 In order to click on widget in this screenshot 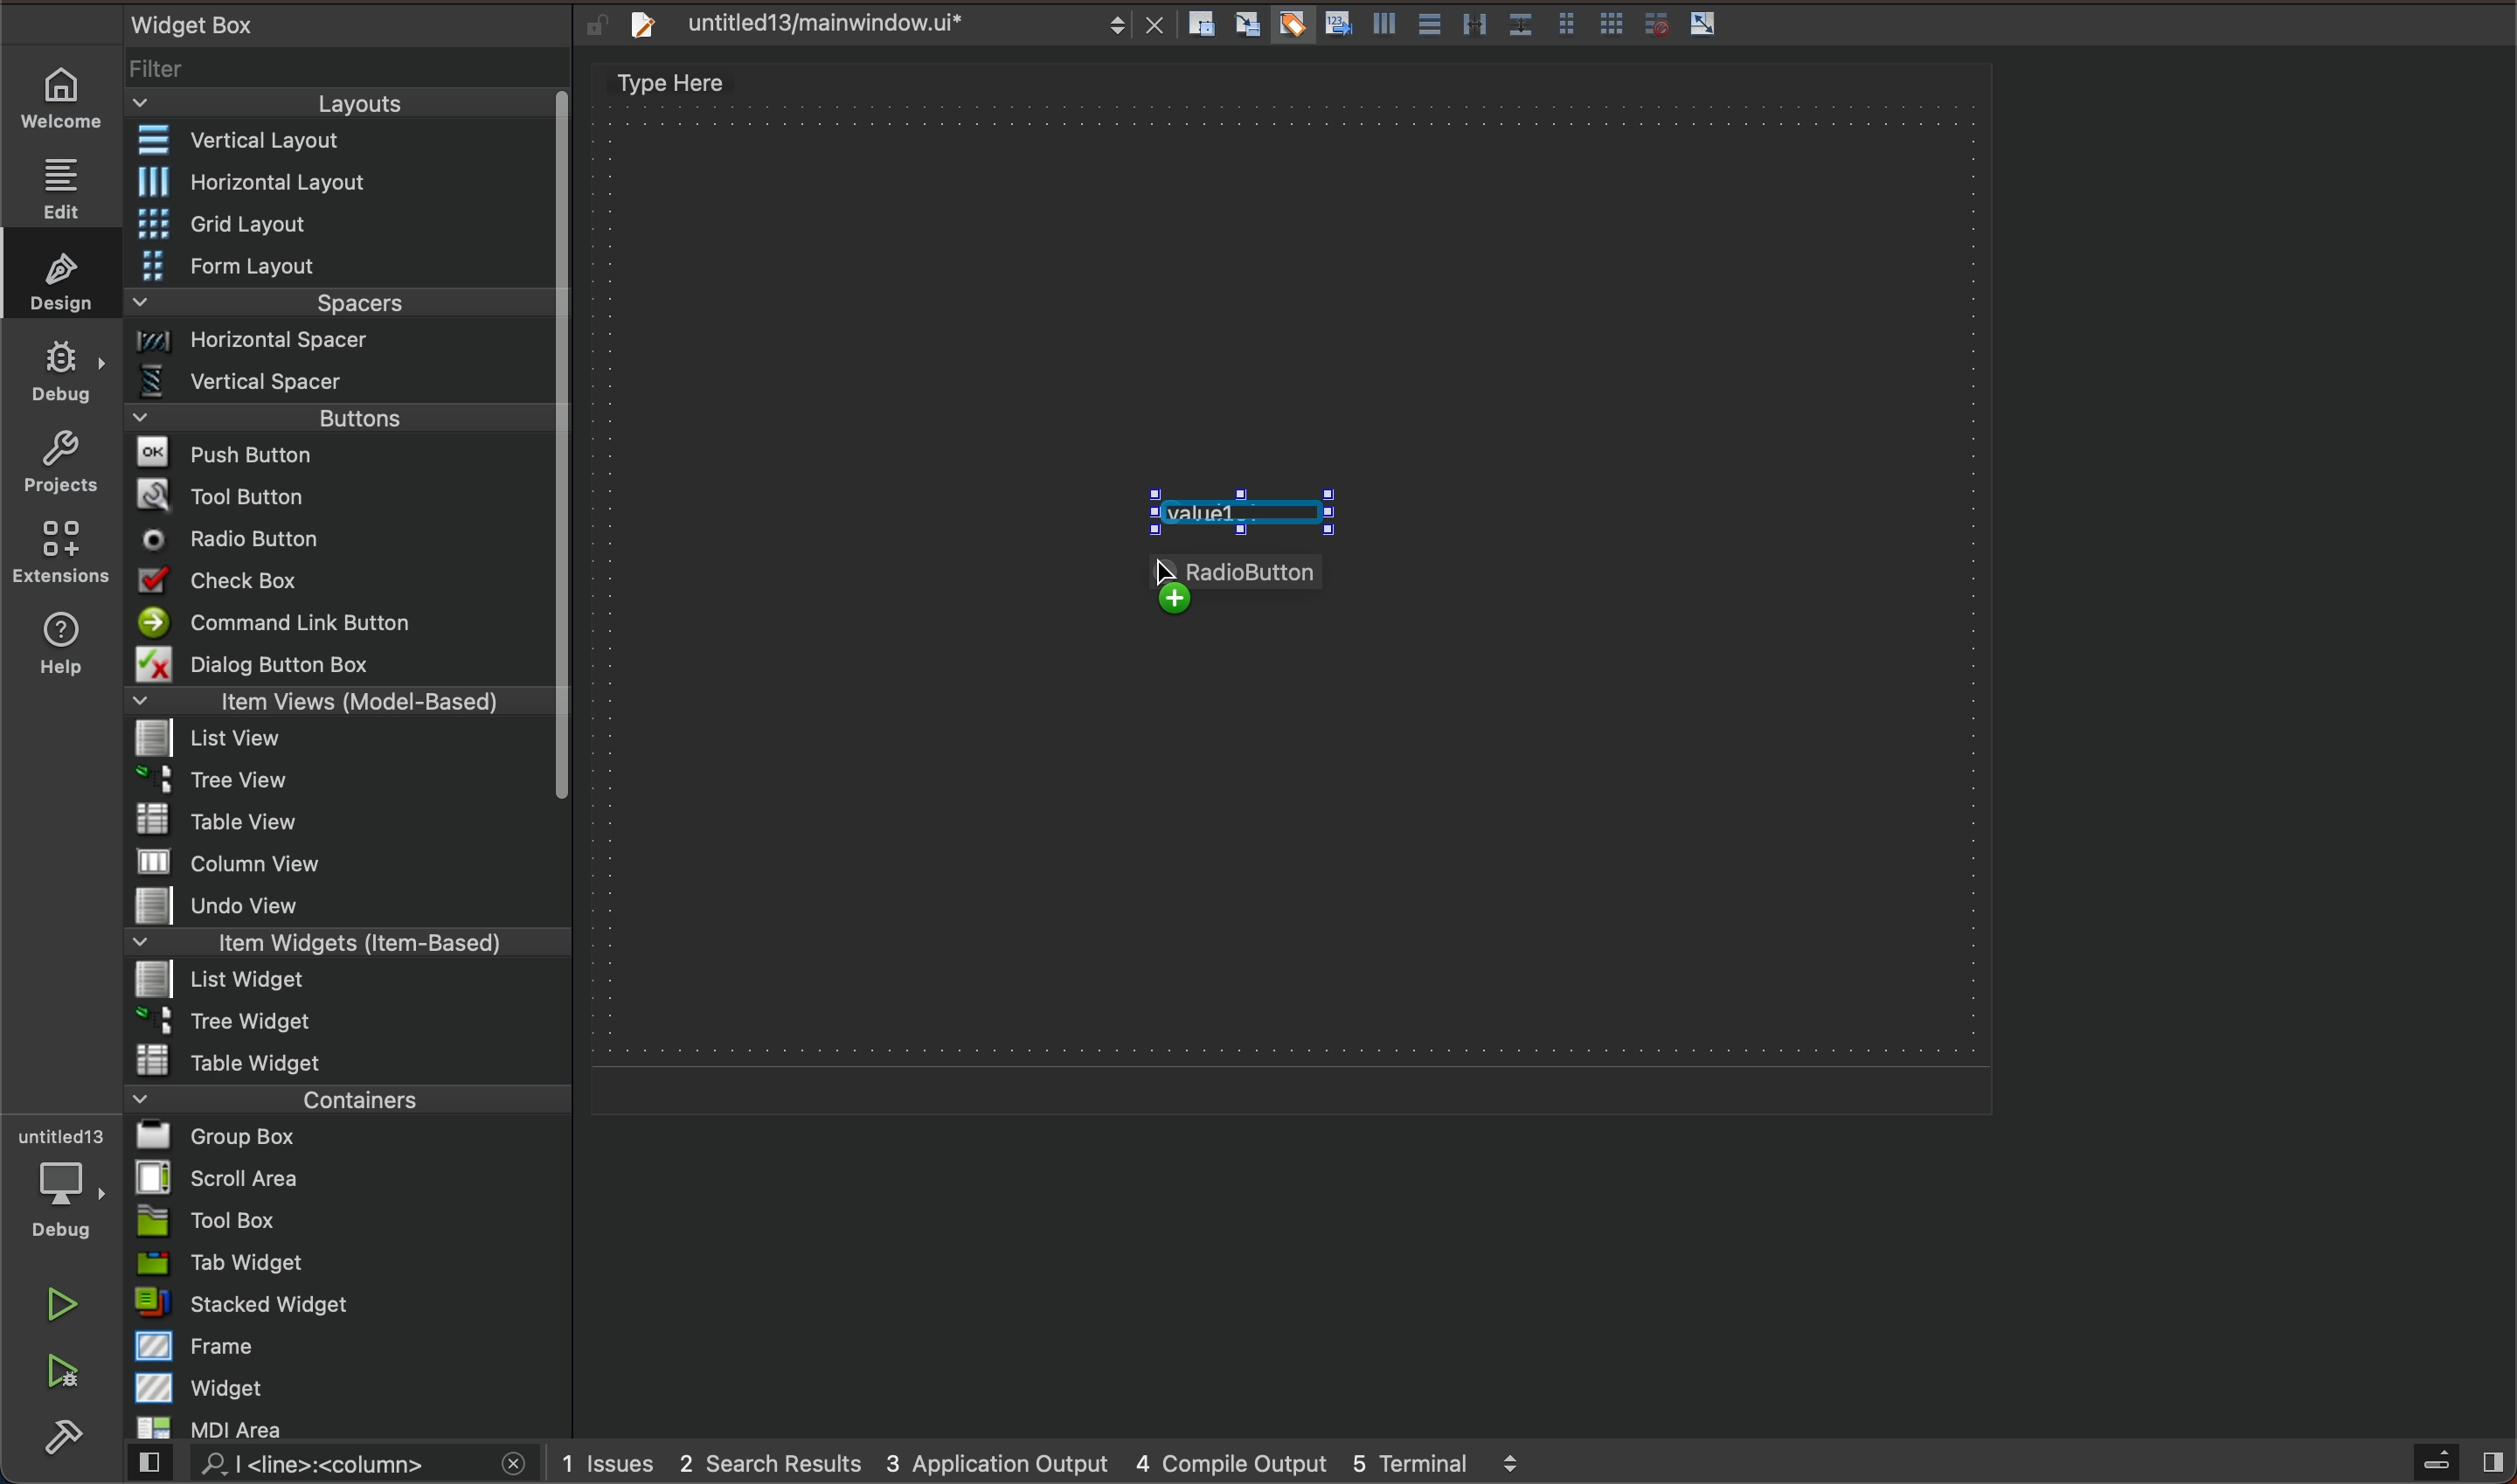, I will do `click(352, 1387)`.